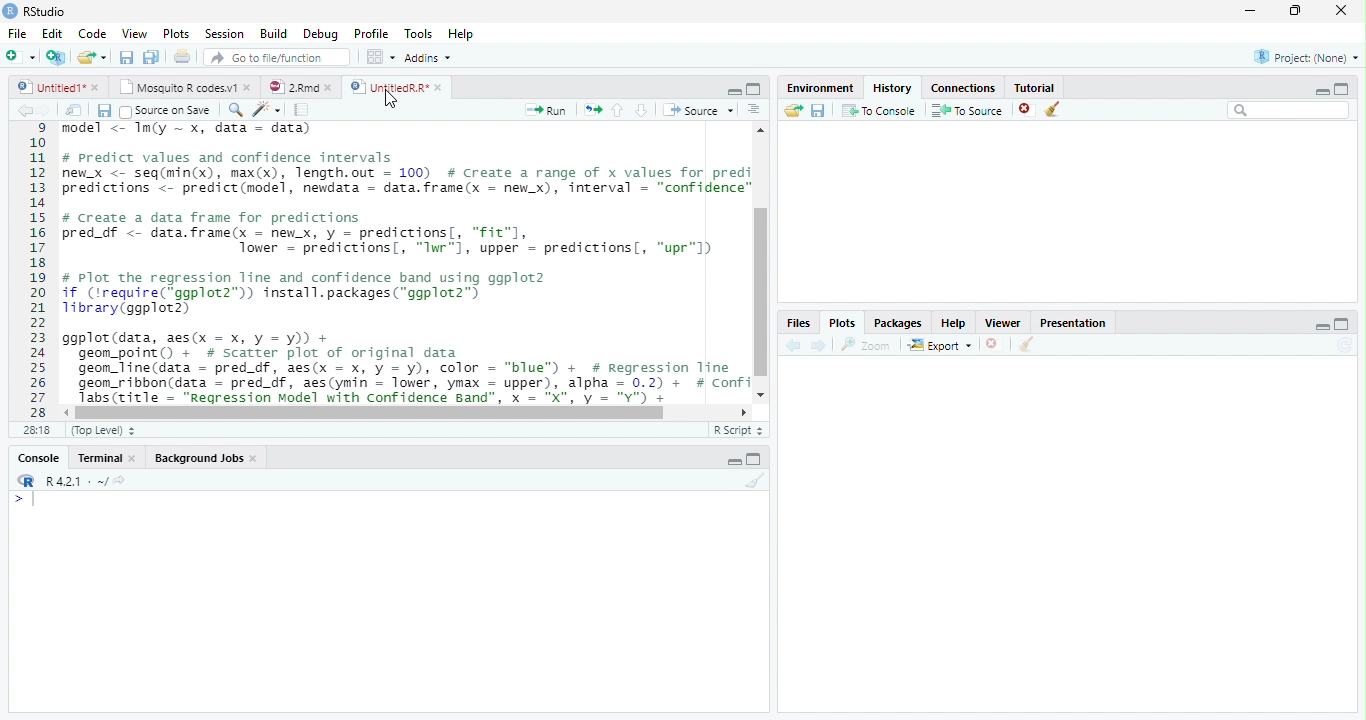 The height and width of the screenshot is (720, 1366). I want to click on Help, so click(462, 35).